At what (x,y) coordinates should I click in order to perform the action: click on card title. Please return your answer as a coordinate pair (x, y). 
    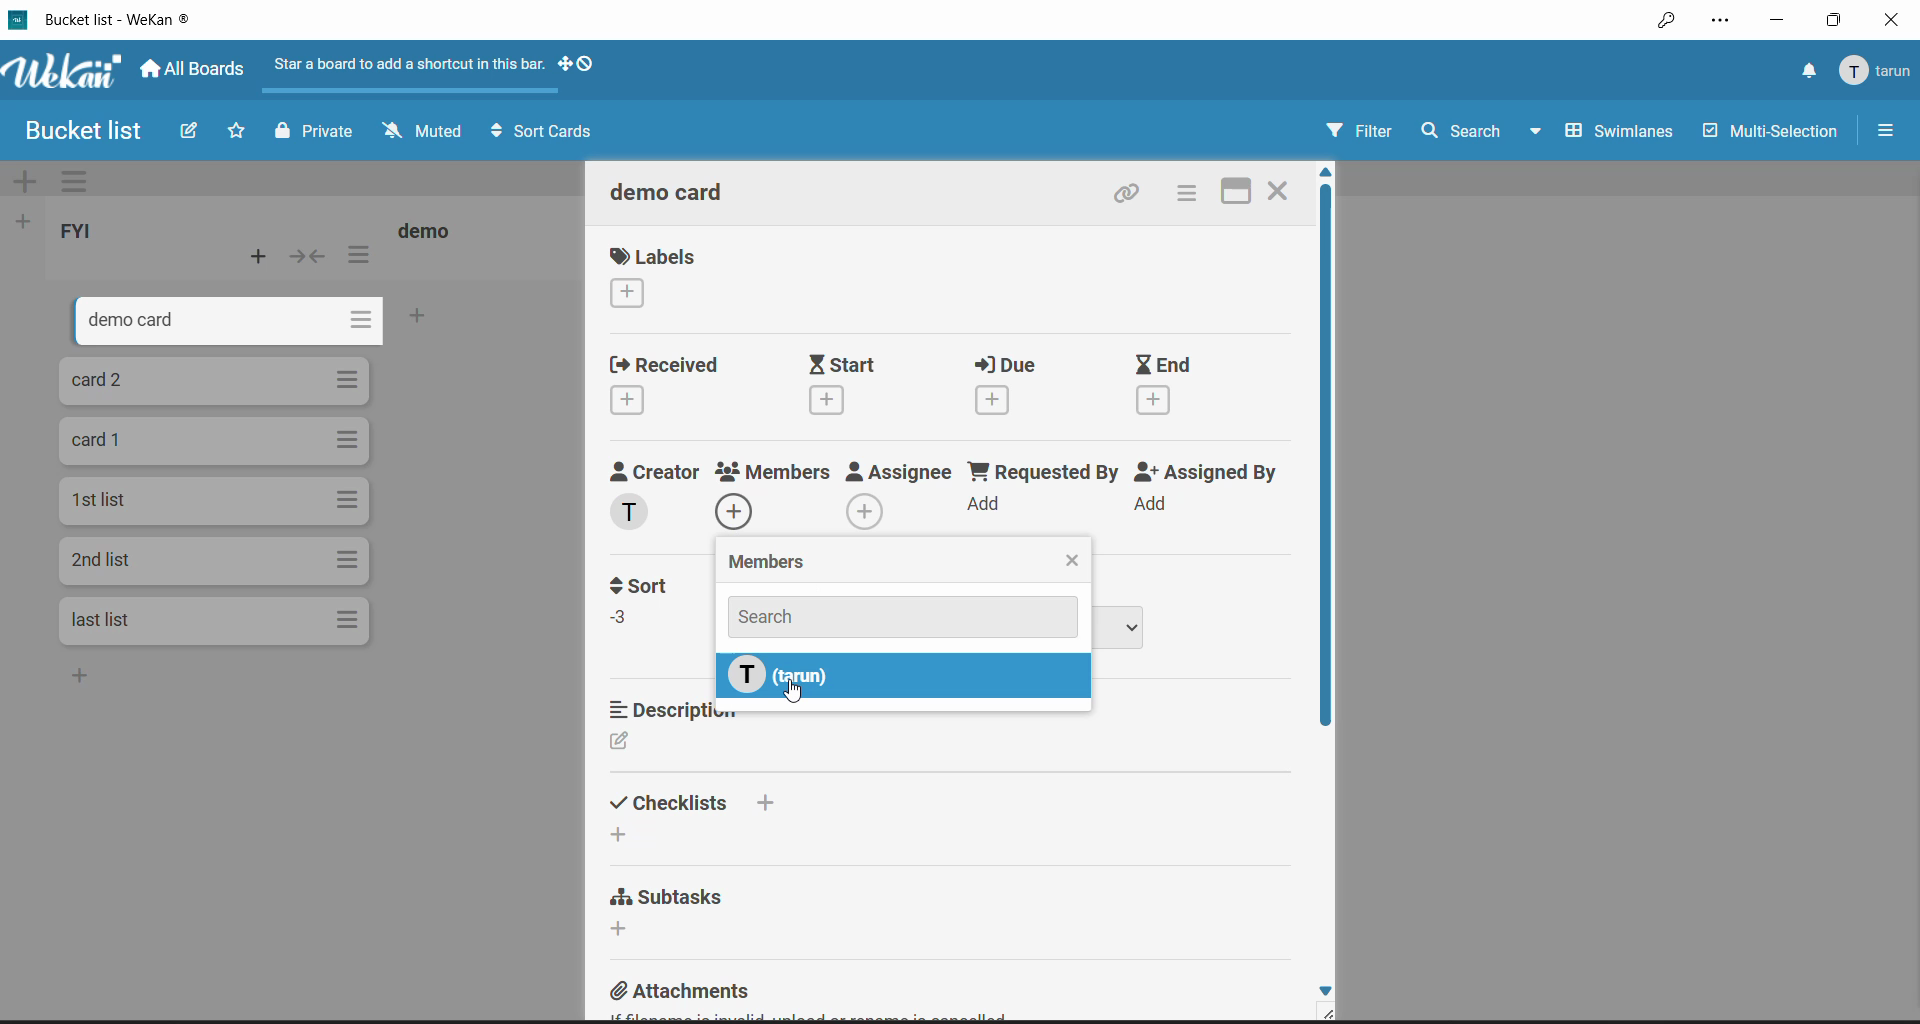
    Looking at the image, I should click on (100, 440).